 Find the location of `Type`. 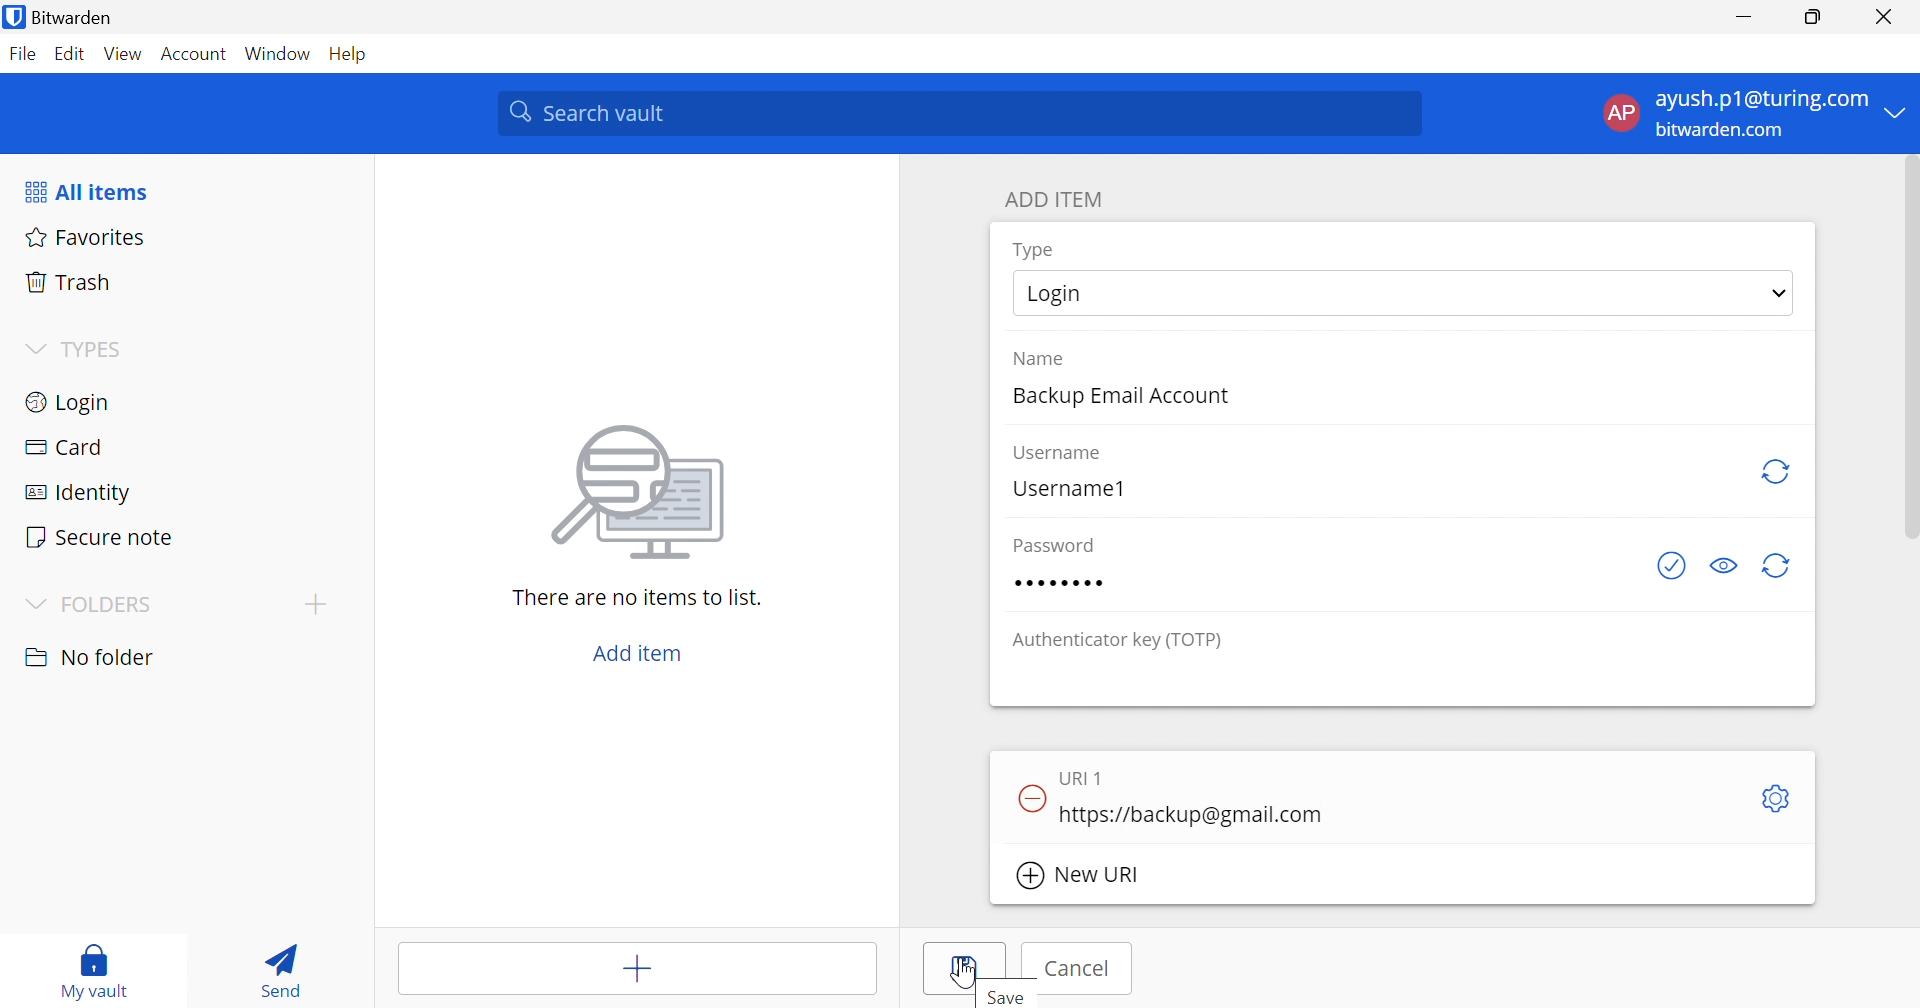

Type is located at coordinates (1036, 251).